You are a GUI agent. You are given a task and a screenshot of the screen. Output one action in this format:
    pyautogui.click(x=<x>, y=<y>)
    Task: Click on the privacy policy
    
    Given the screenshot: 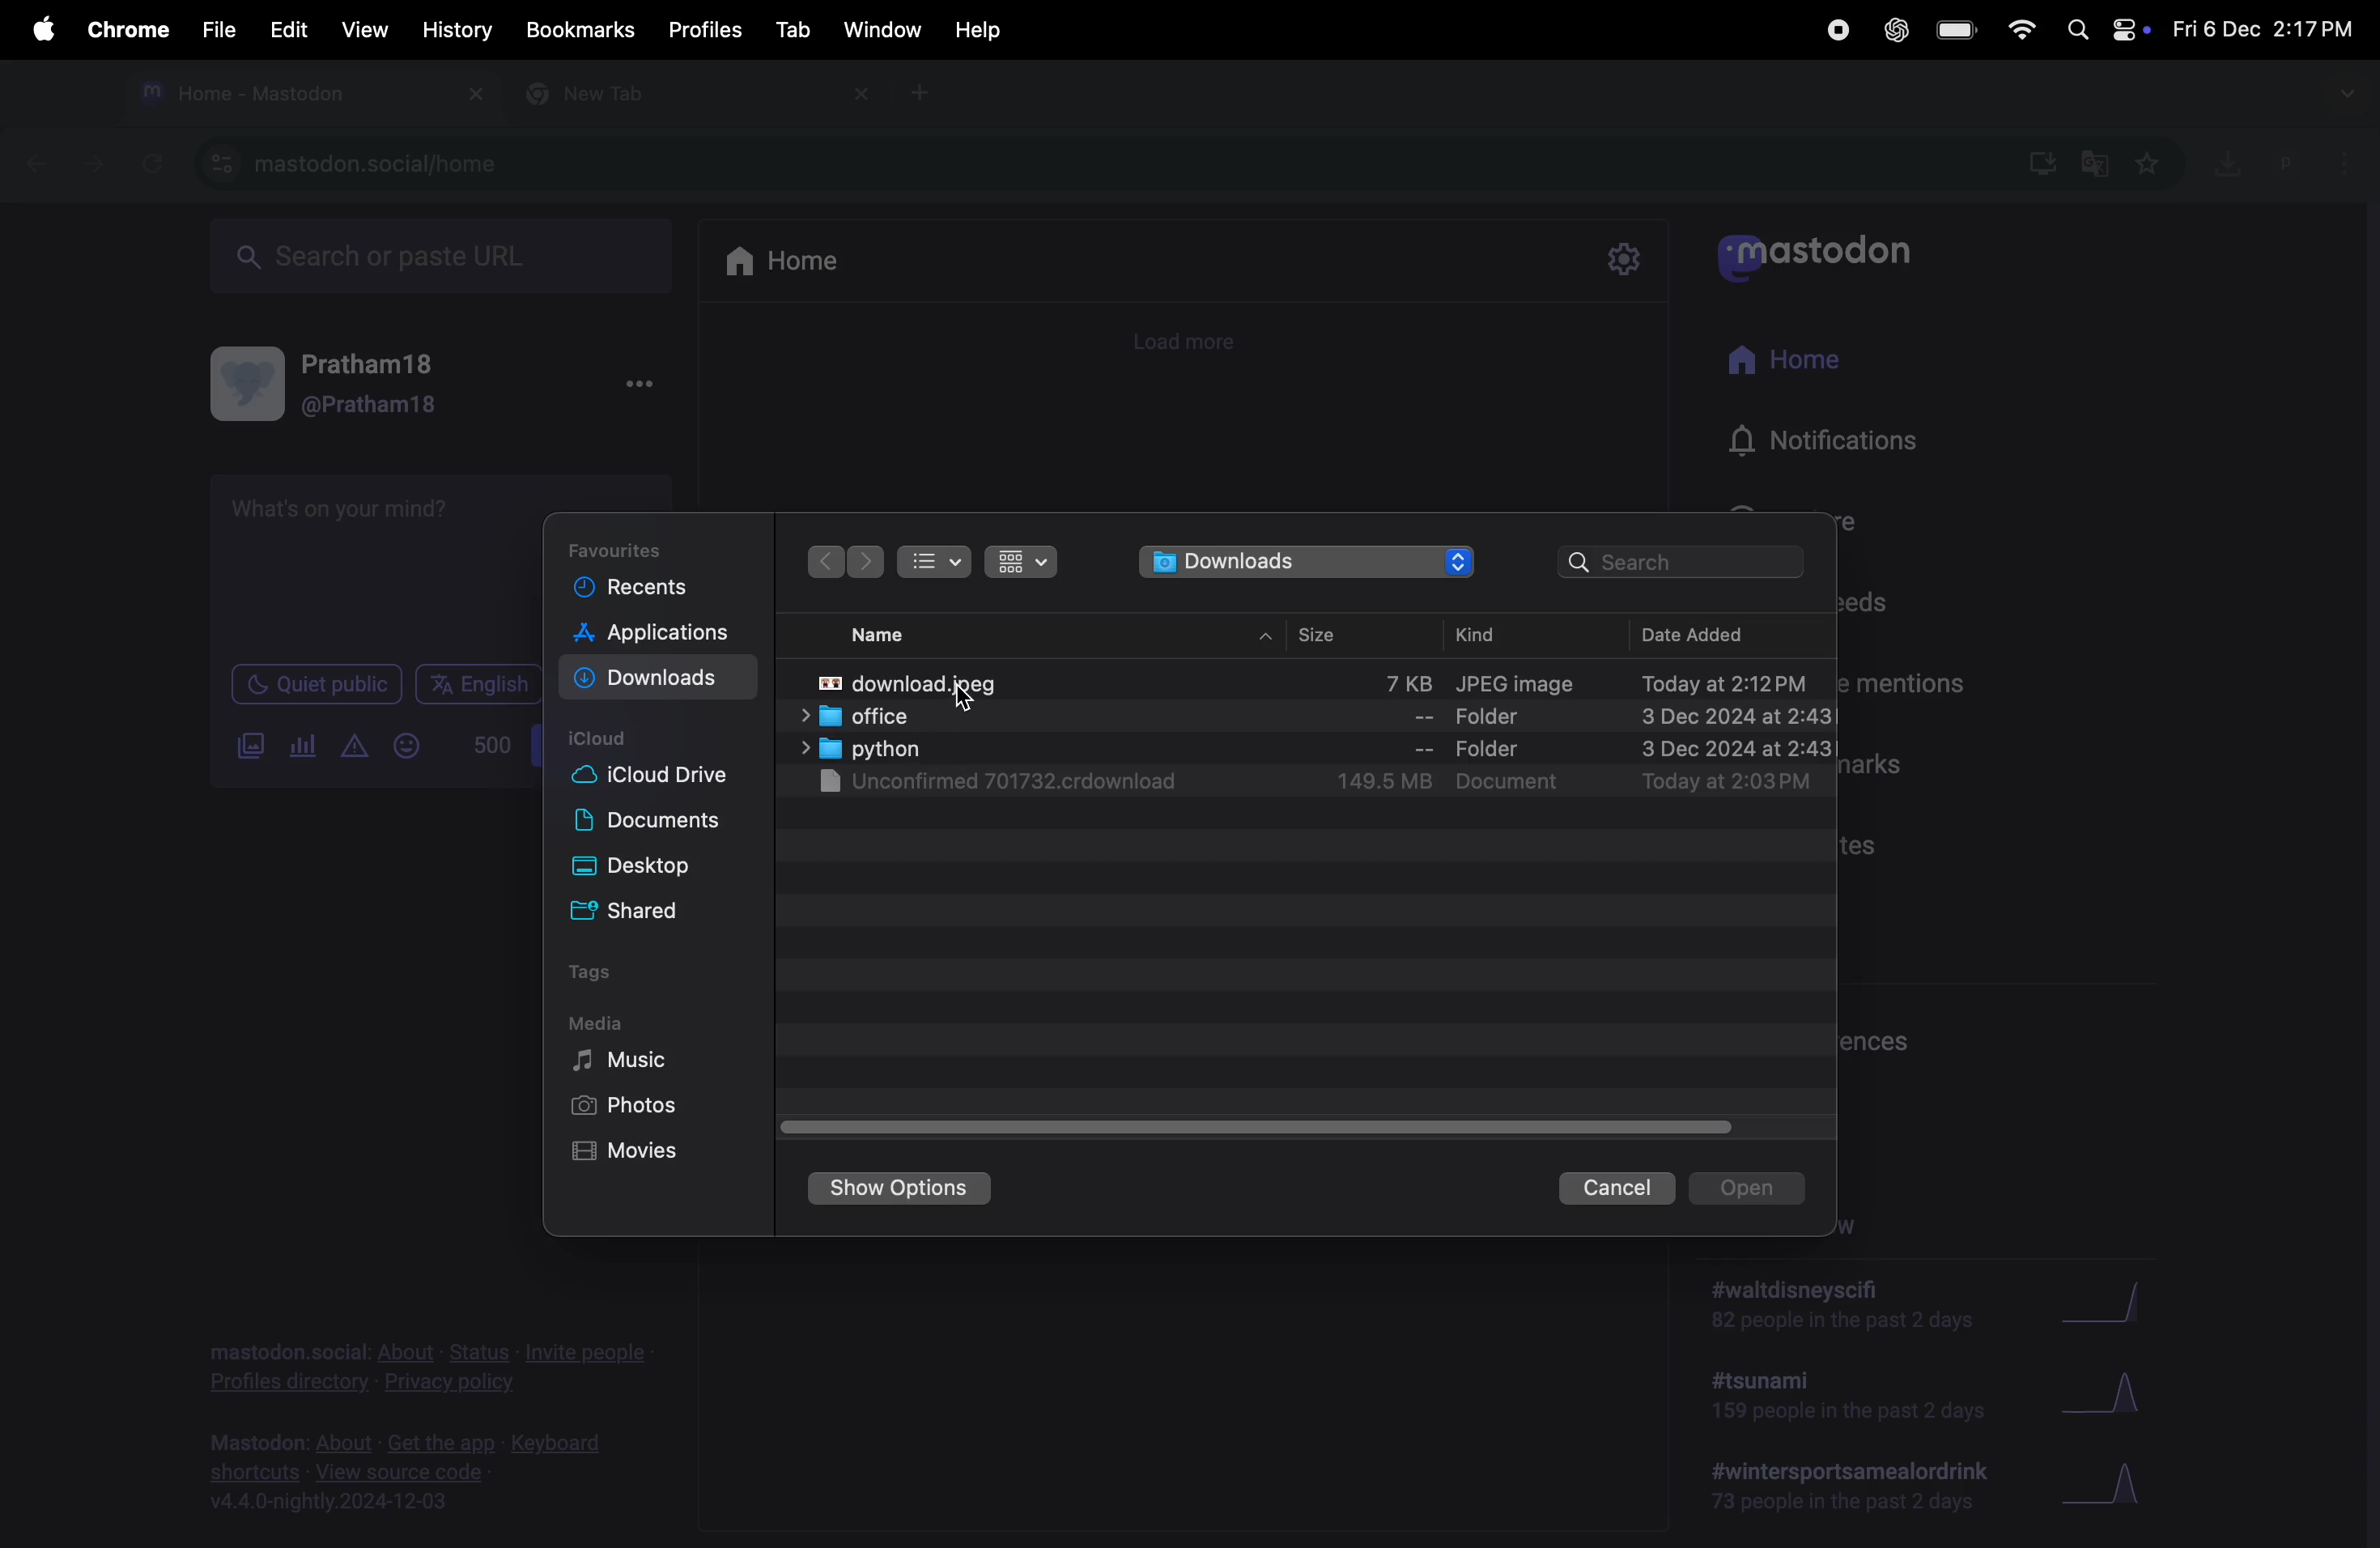 What is the action you would take?
    pyautogui.click(x=430, y=1362)
    